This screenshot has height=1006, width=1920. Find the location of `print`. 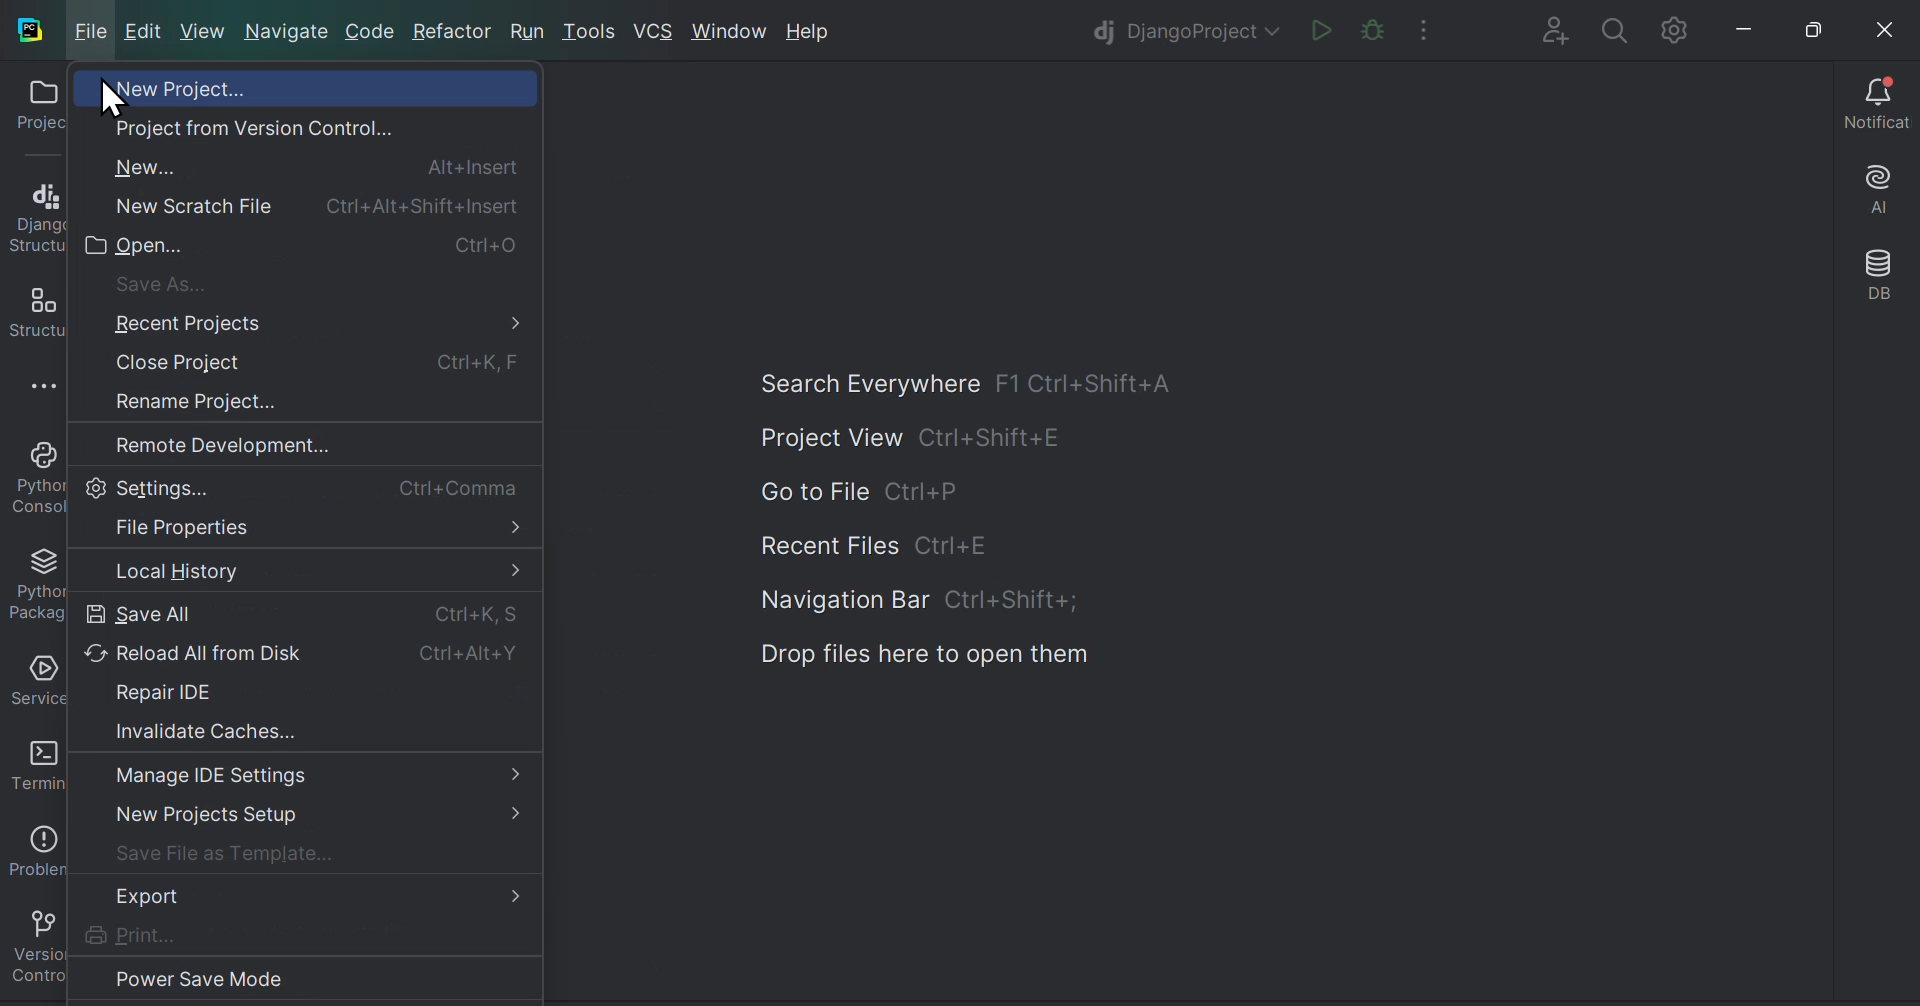

print is located at coordinates (172, 937).